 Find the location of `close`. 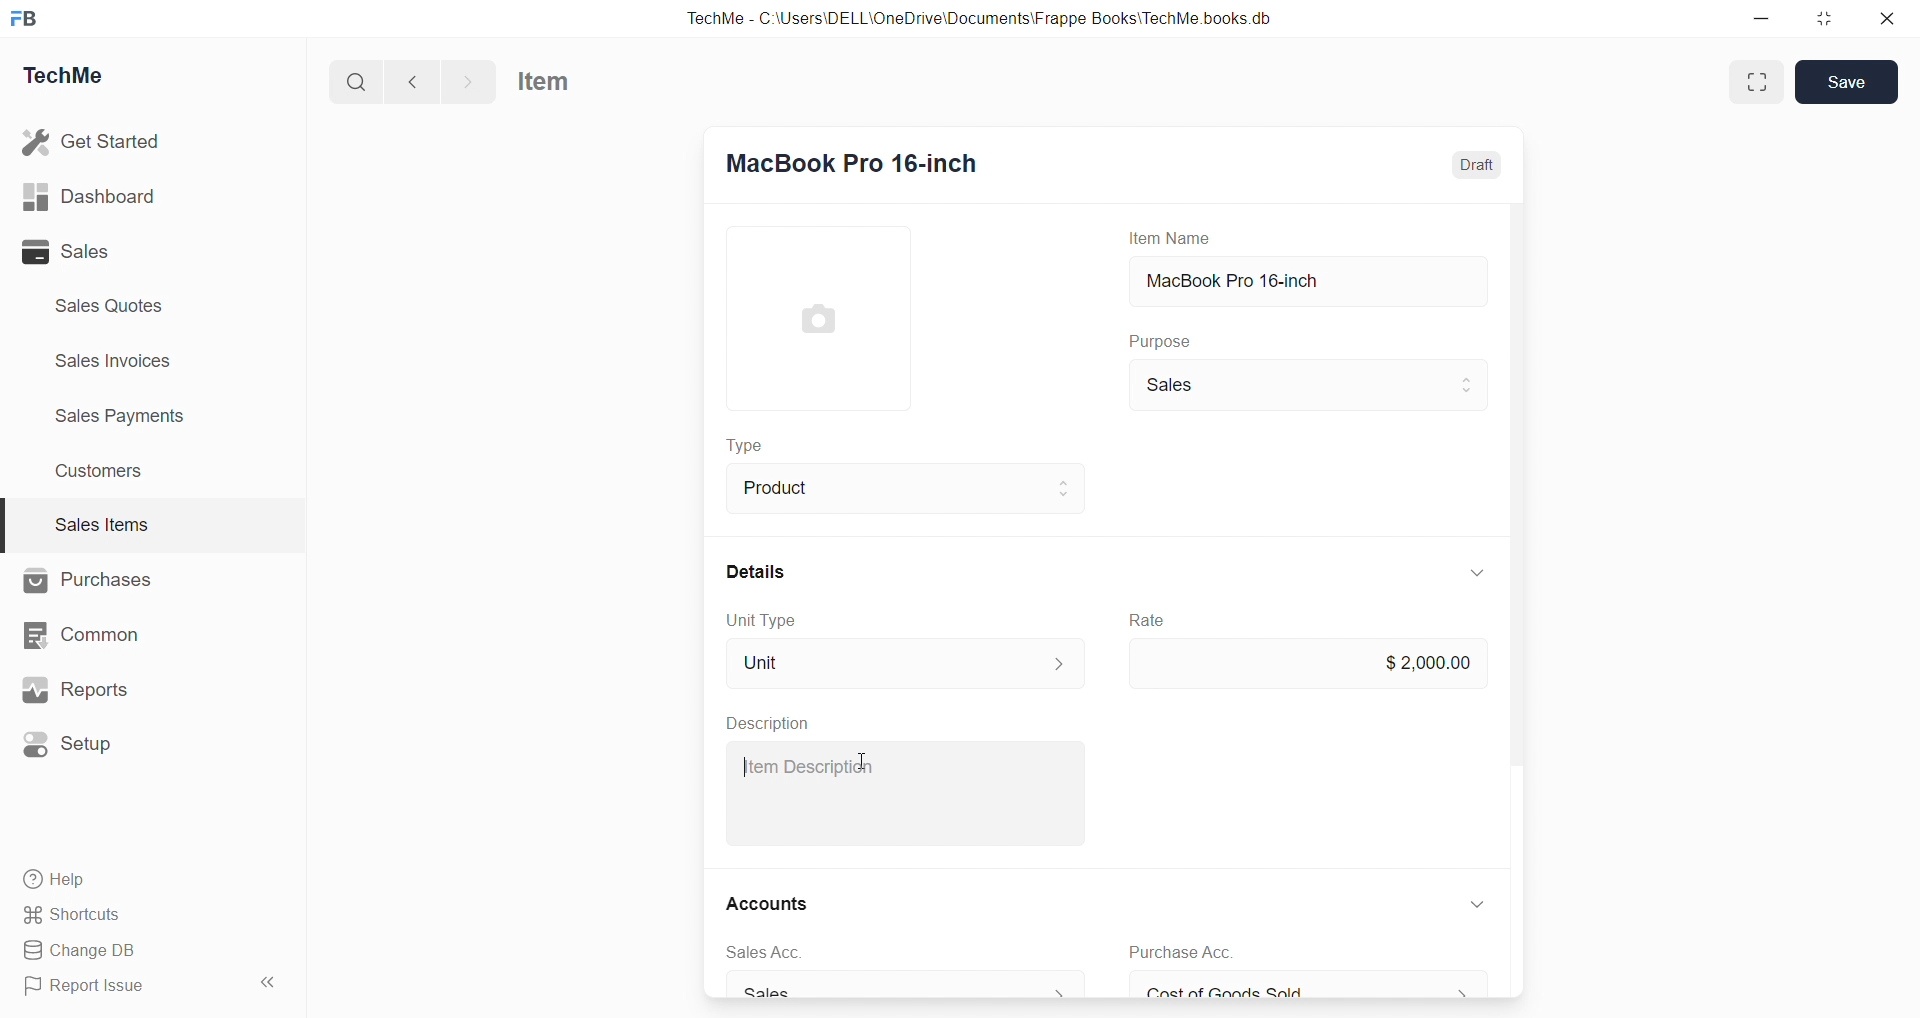

close is located at coordinates (1888, 18).